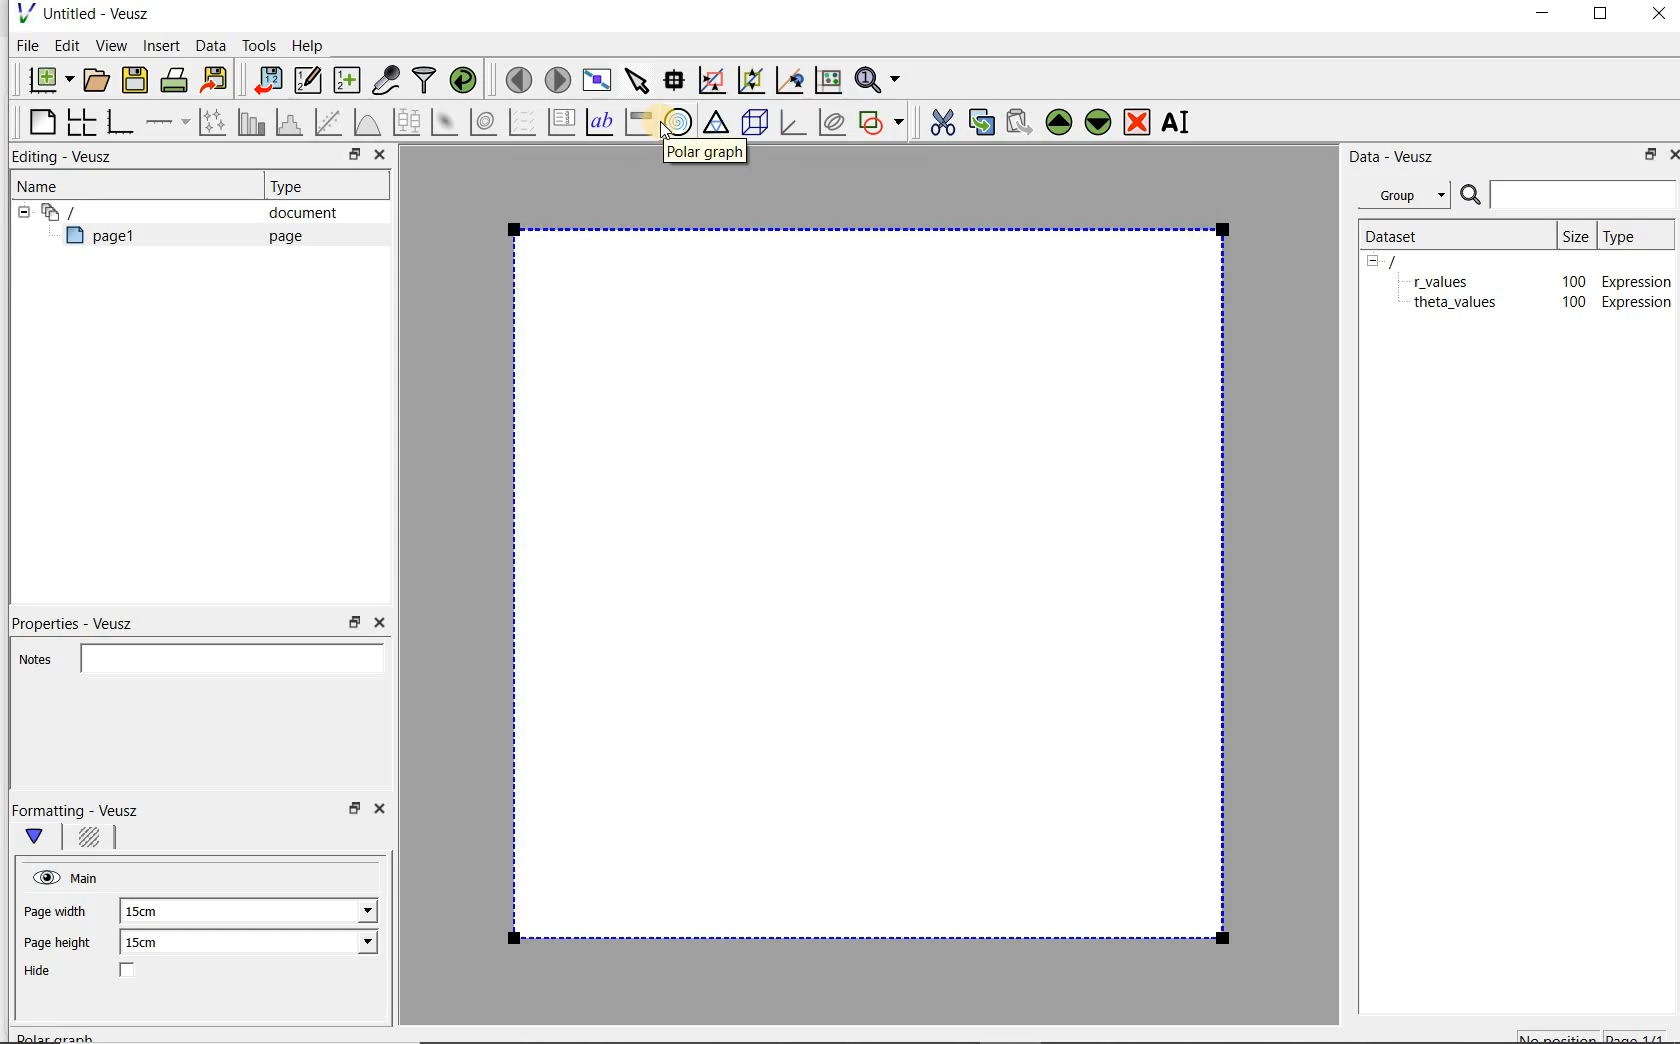 Image resolution: width=1680 pixels, height=1044 pixels. Describe the element at coordinates (67, 158) in the screenshot. I see `Editing - Veusz` at that location.